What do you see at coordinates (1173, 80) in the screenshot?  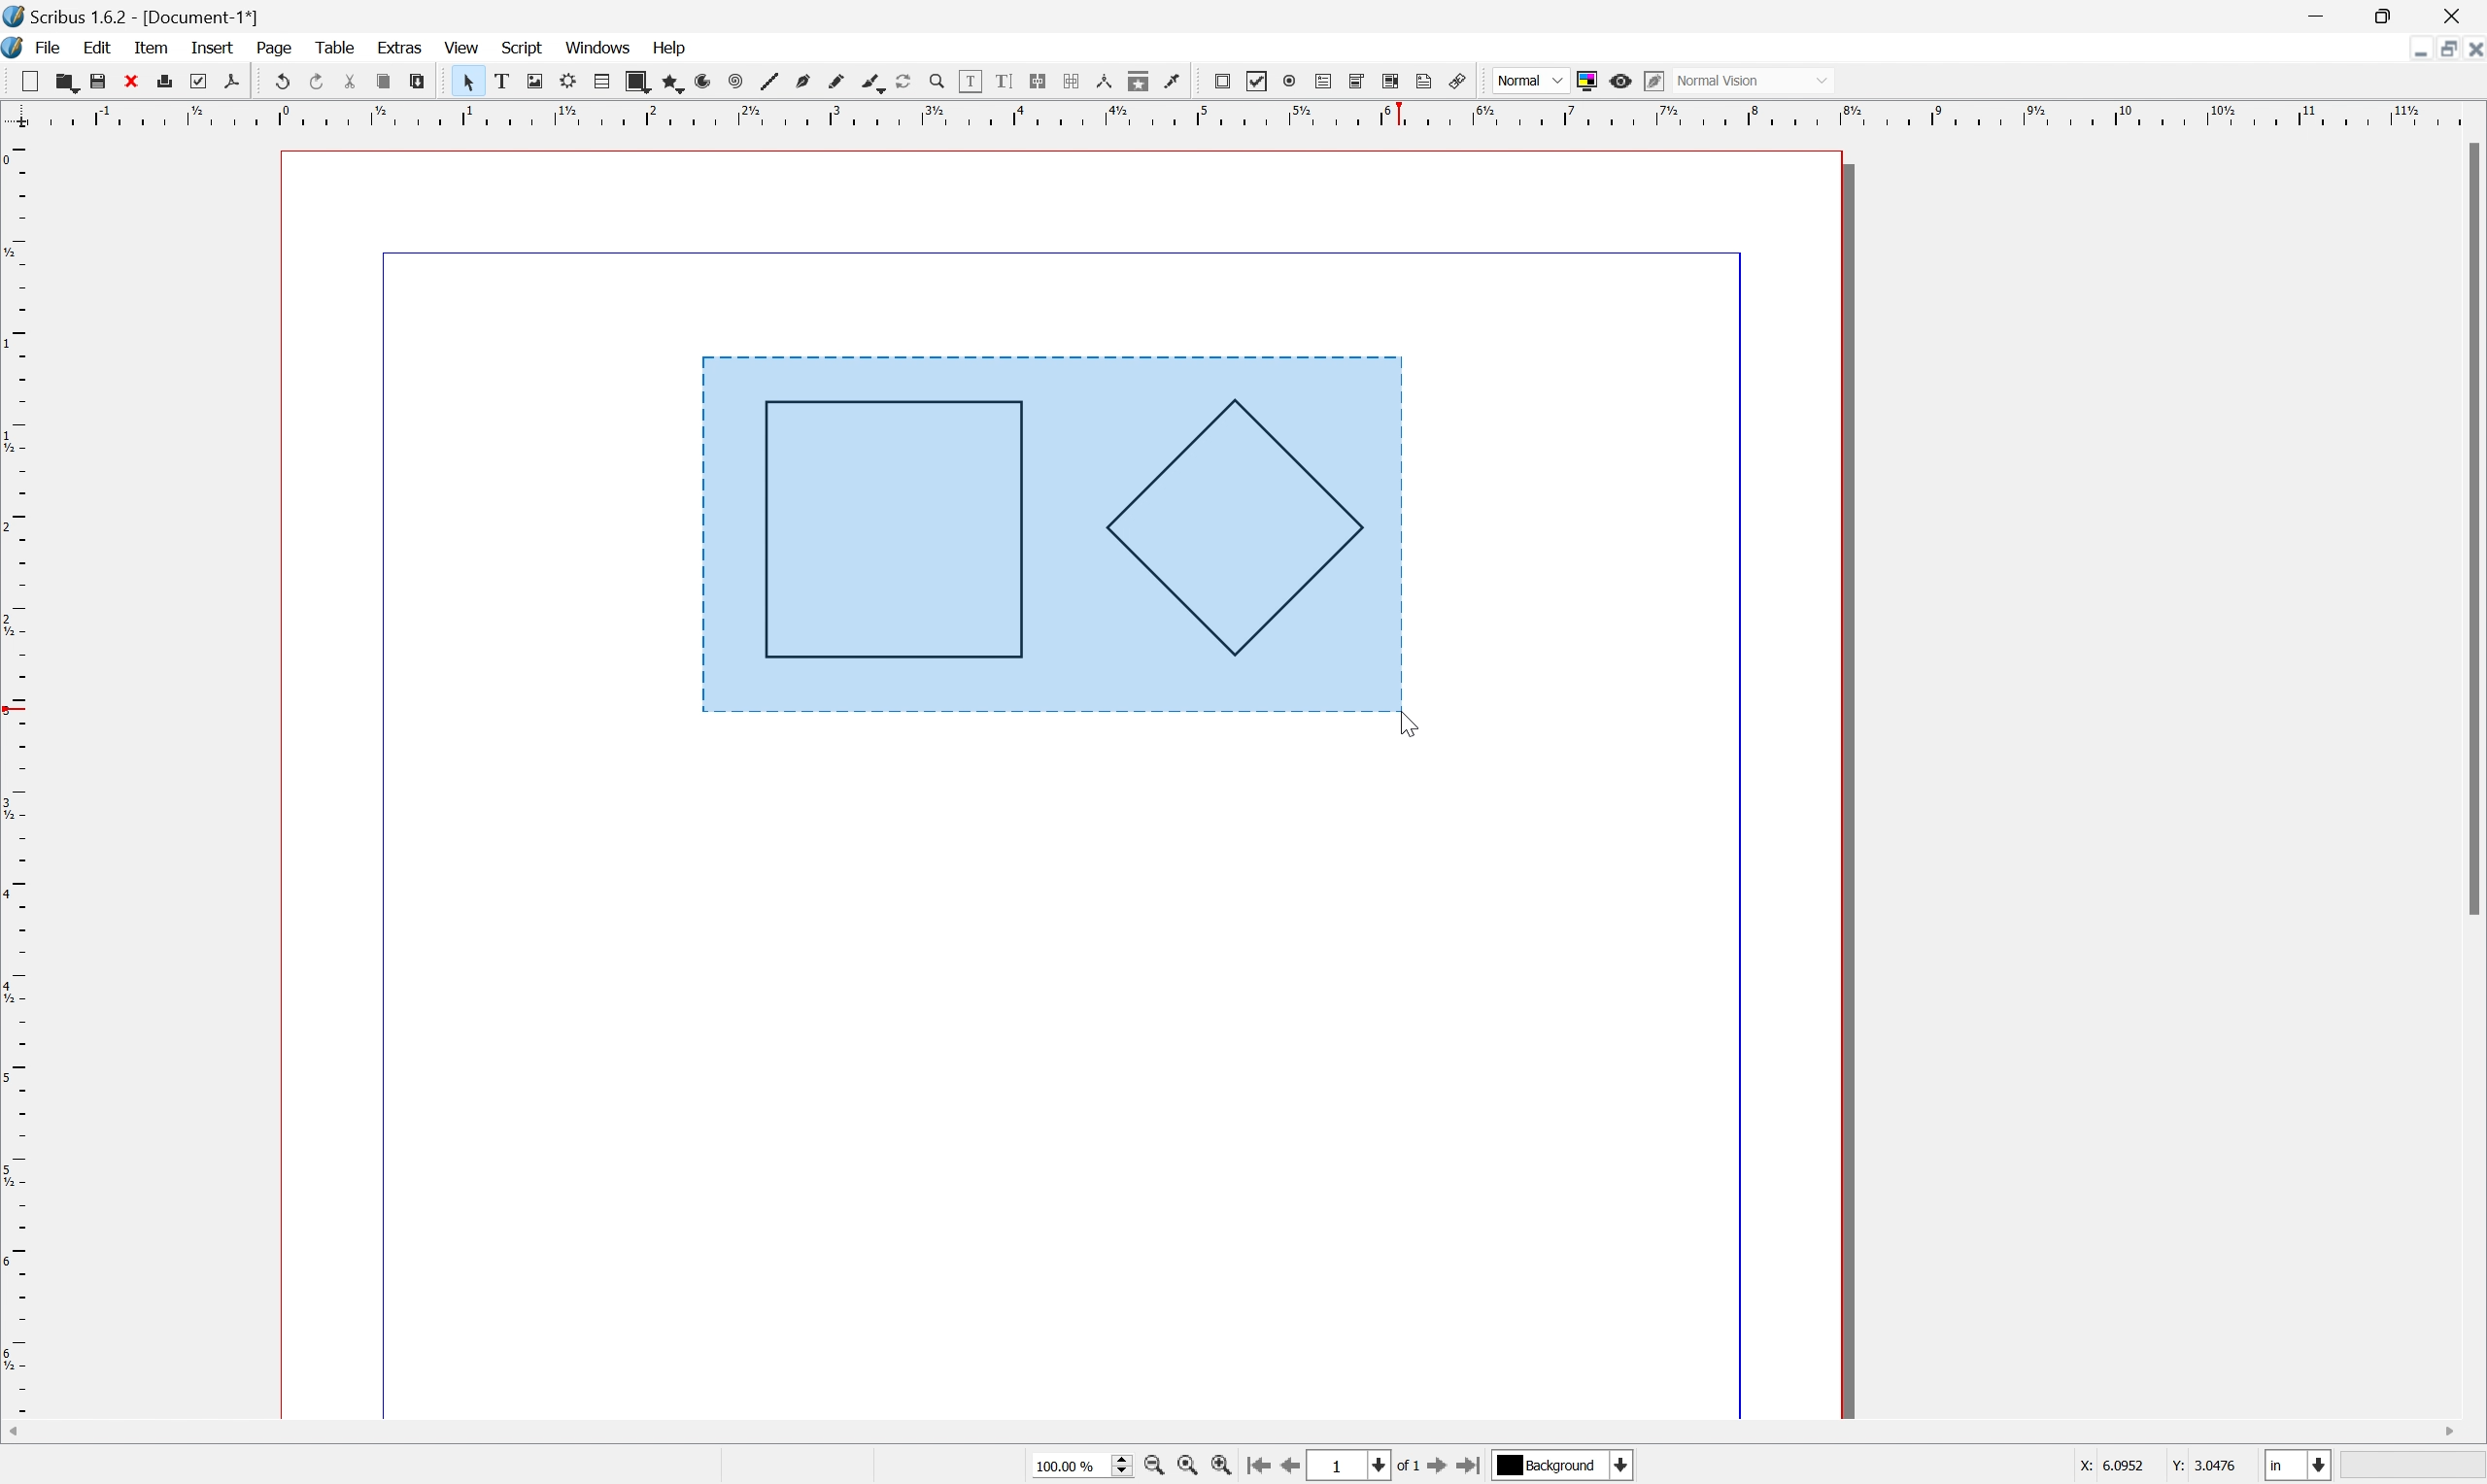 I see `Eye dropper` at bounding box center [1173, 80].